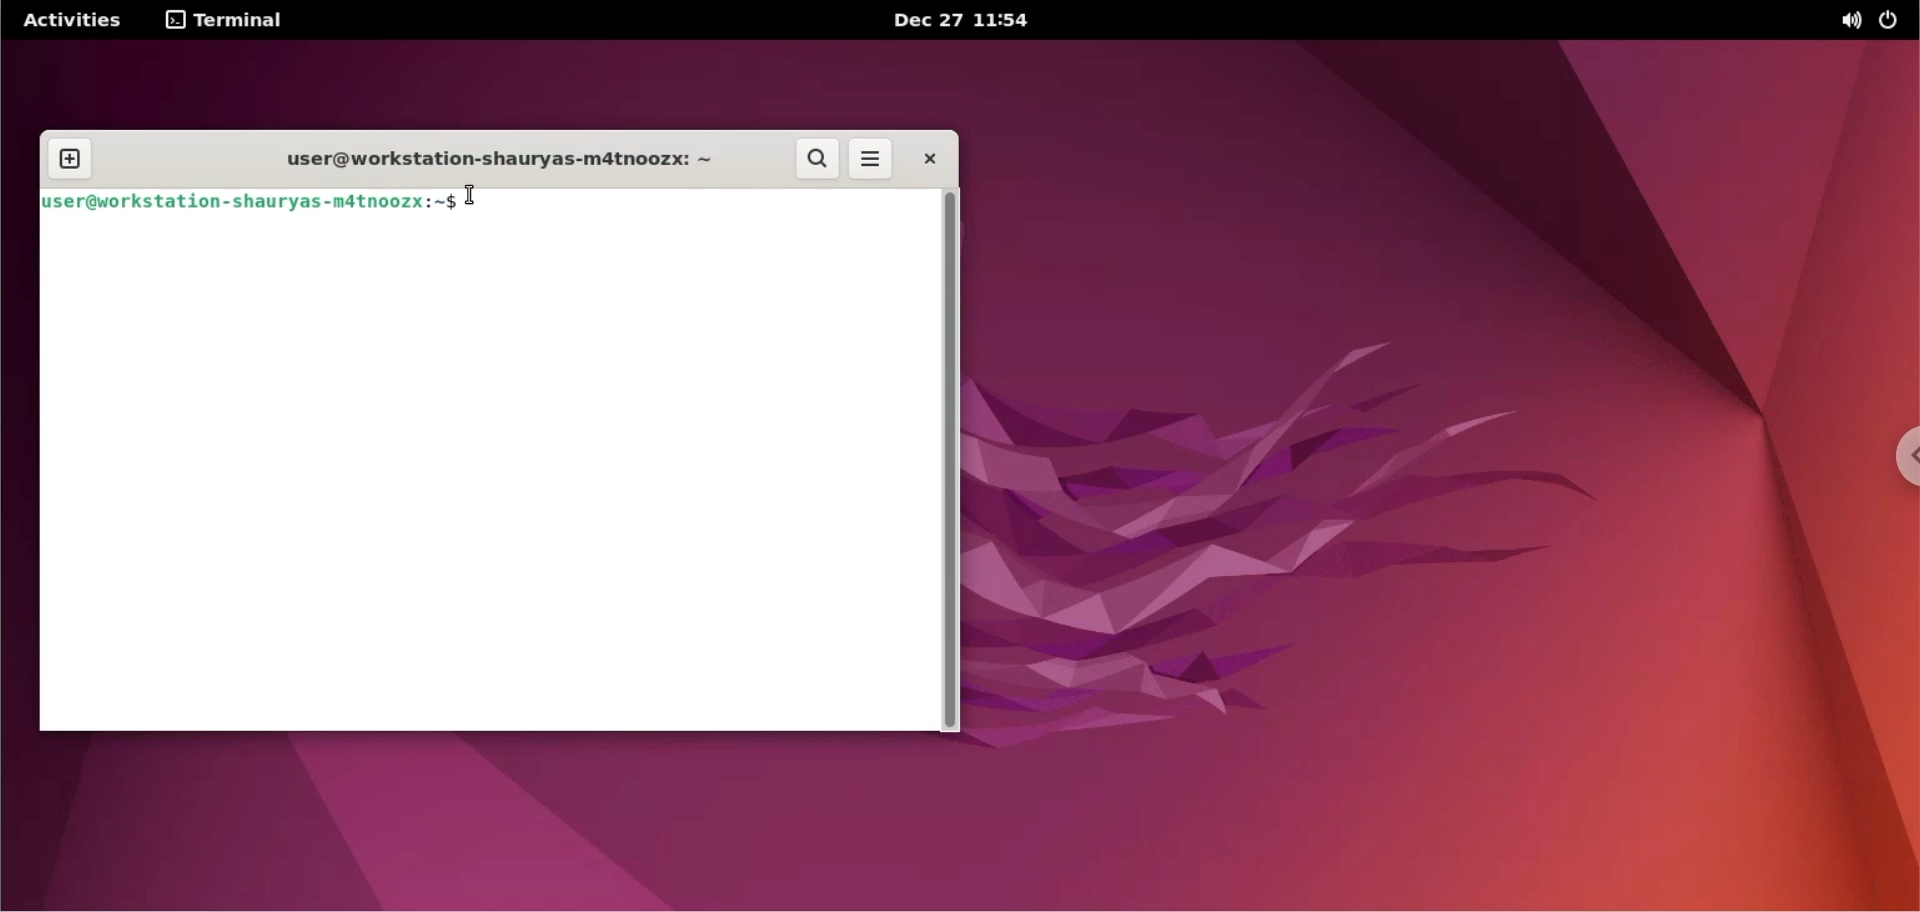 Image resolution: width=1920 pixels, height=912 pixels. I want to click on menu options, so click(872, 158).